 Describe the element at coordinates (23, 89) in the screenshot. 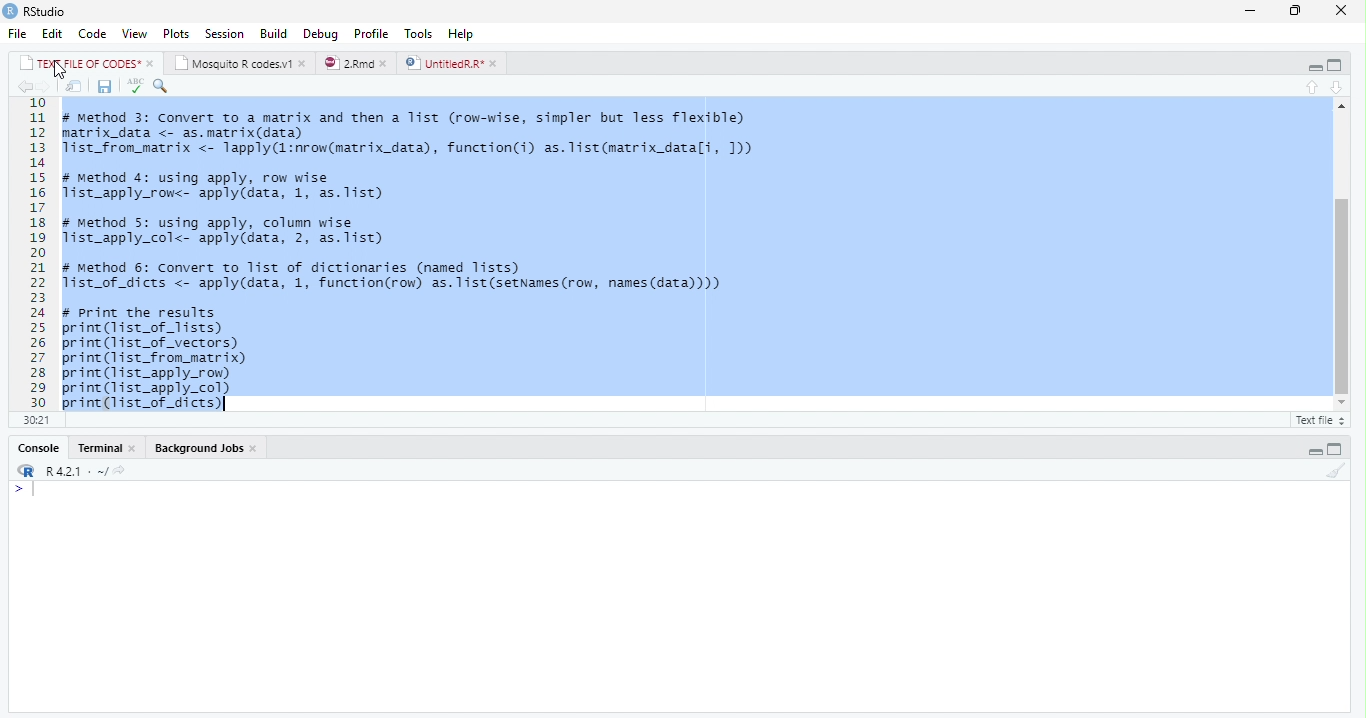

I see `Go to previous location` at that location.